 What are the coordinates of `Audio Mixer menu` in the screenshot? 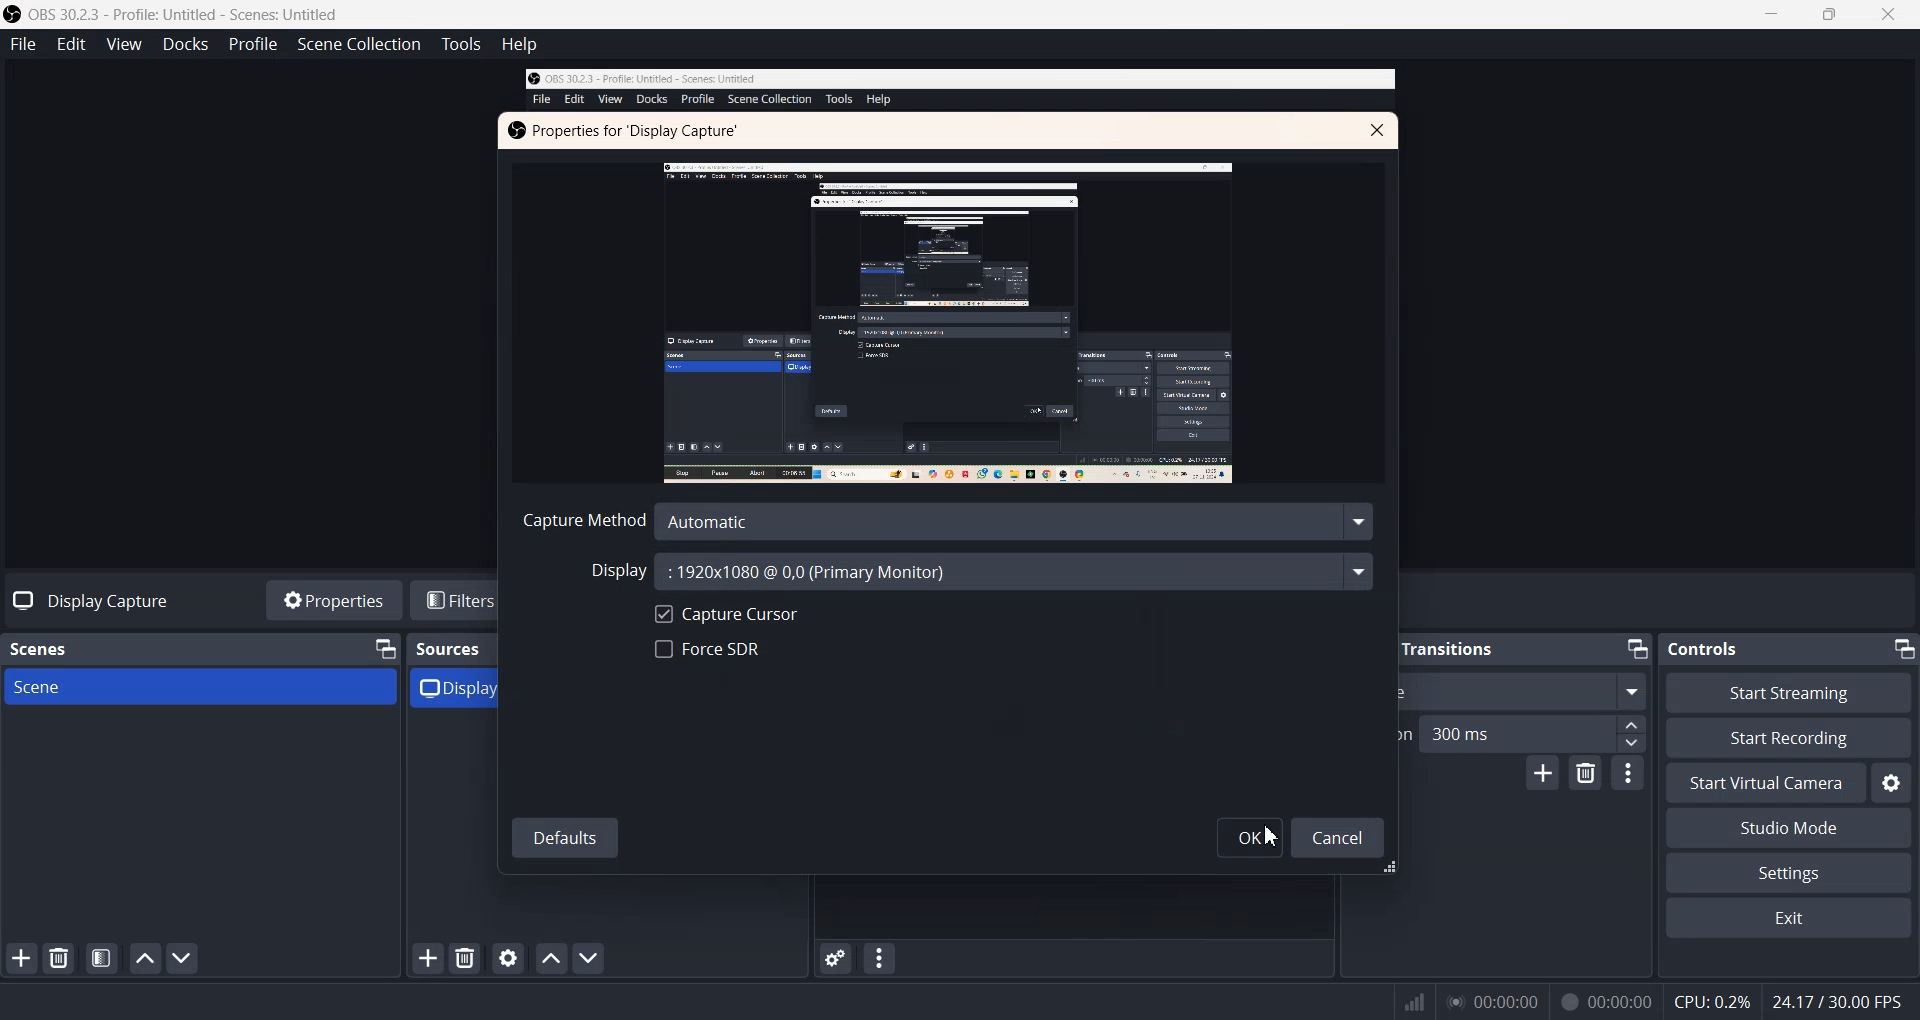 It's located at (880, 958).